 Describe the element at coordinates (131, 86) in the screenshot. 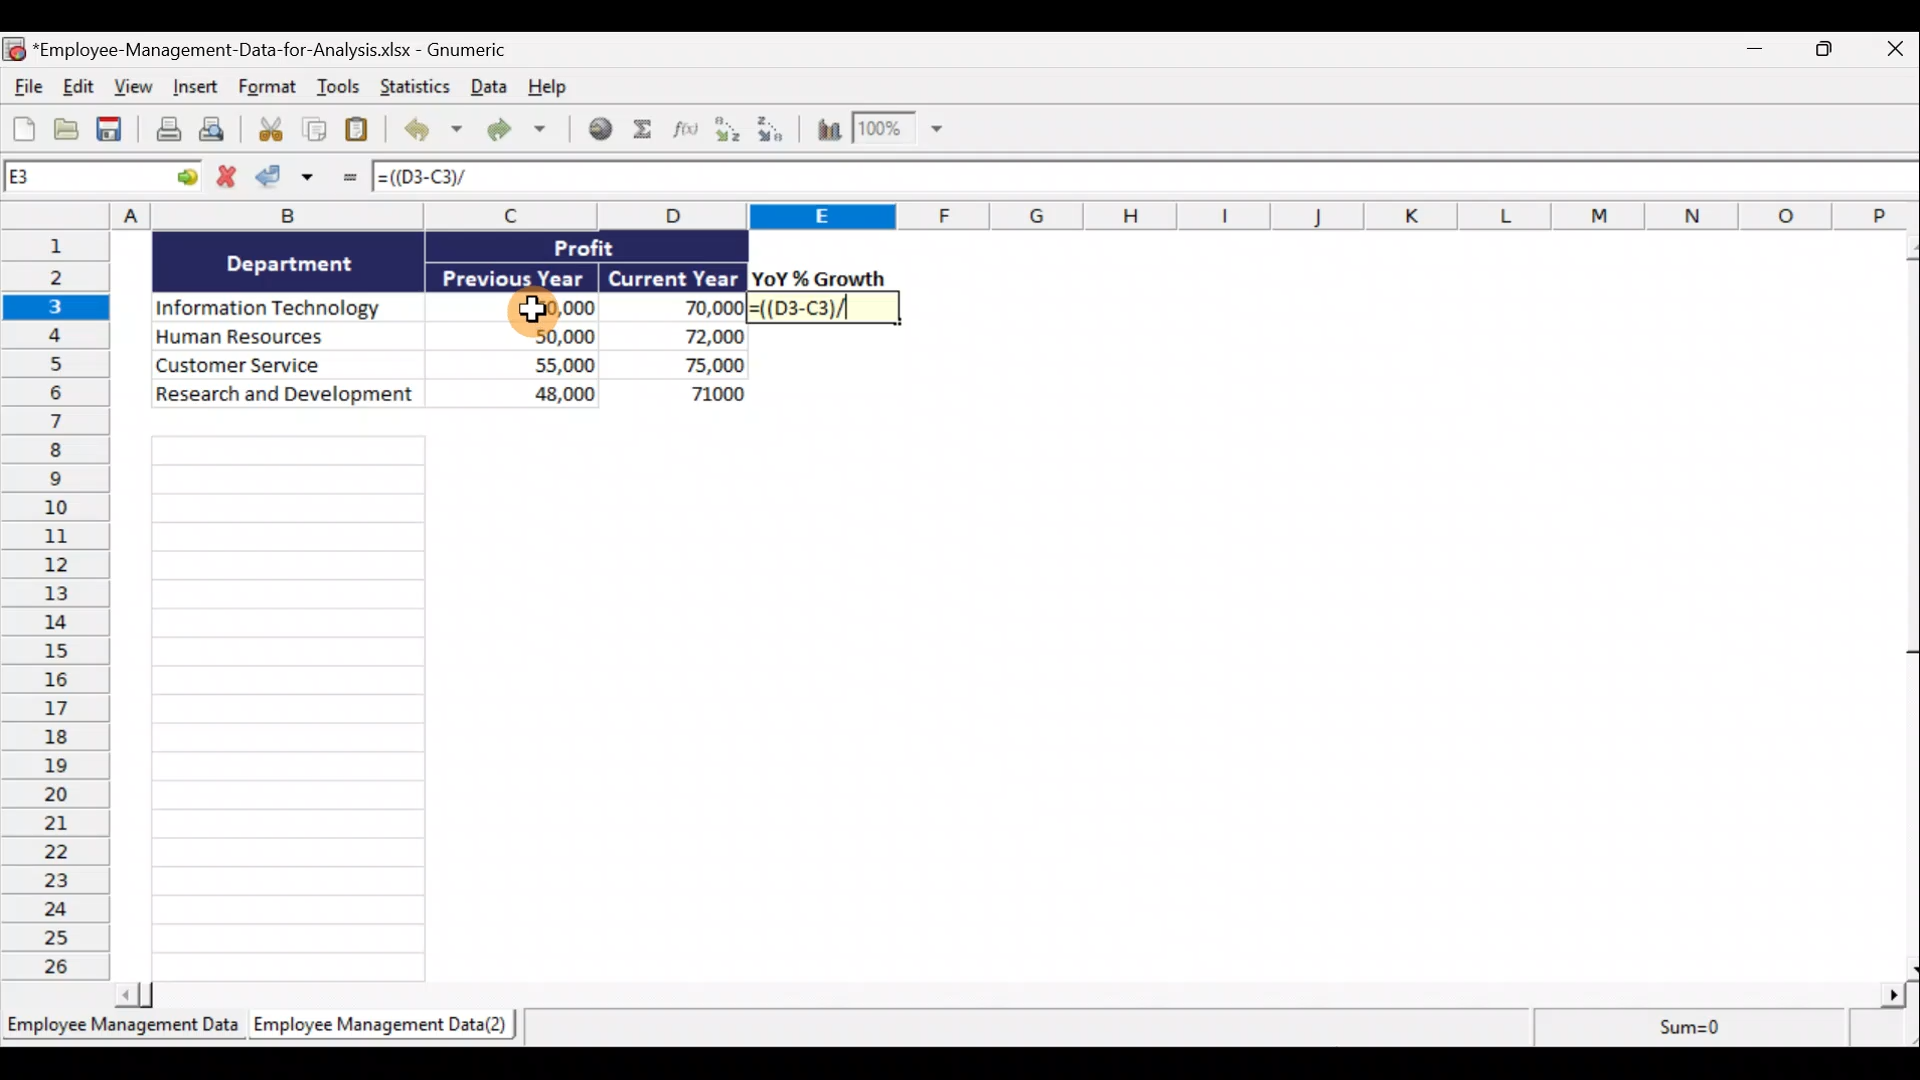

I see `View` at that location.